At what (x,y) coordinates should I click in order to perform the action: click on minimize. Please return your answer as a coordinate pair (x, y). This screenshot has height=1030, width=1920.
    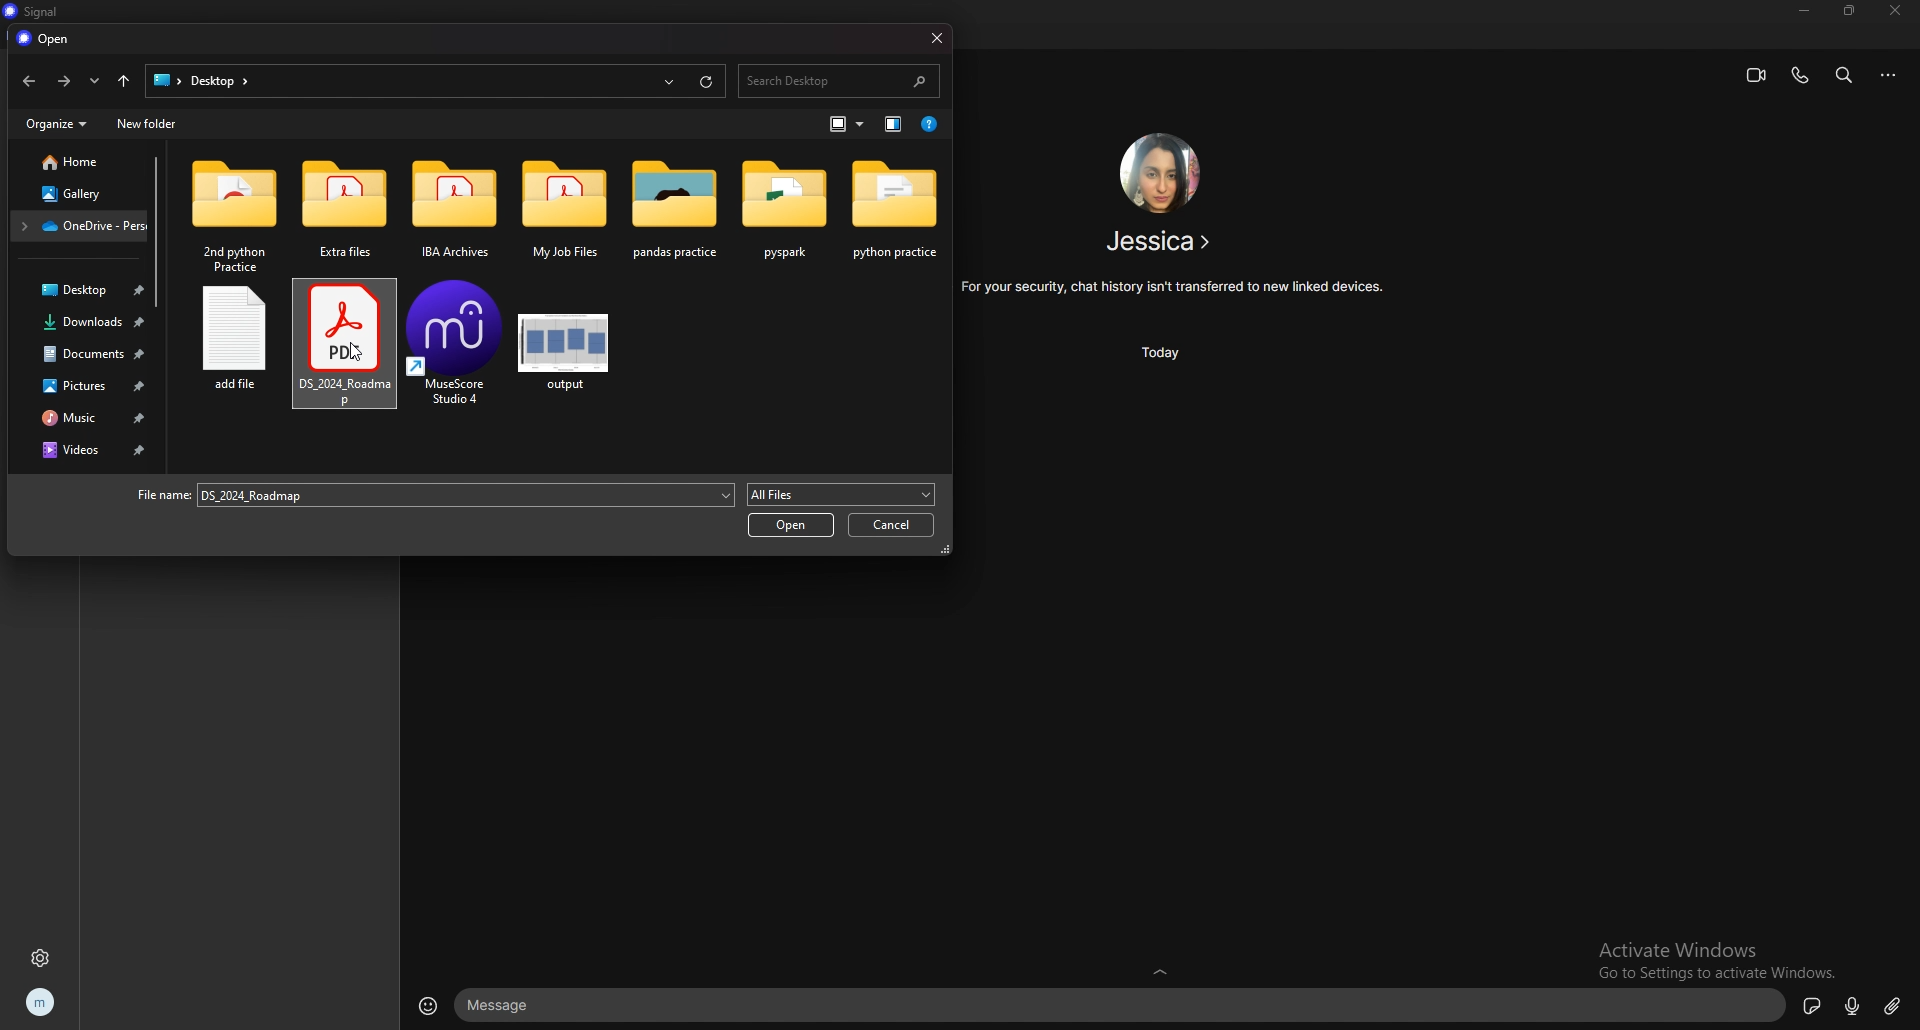
    Looking at the image, I should click on (1806, 11).